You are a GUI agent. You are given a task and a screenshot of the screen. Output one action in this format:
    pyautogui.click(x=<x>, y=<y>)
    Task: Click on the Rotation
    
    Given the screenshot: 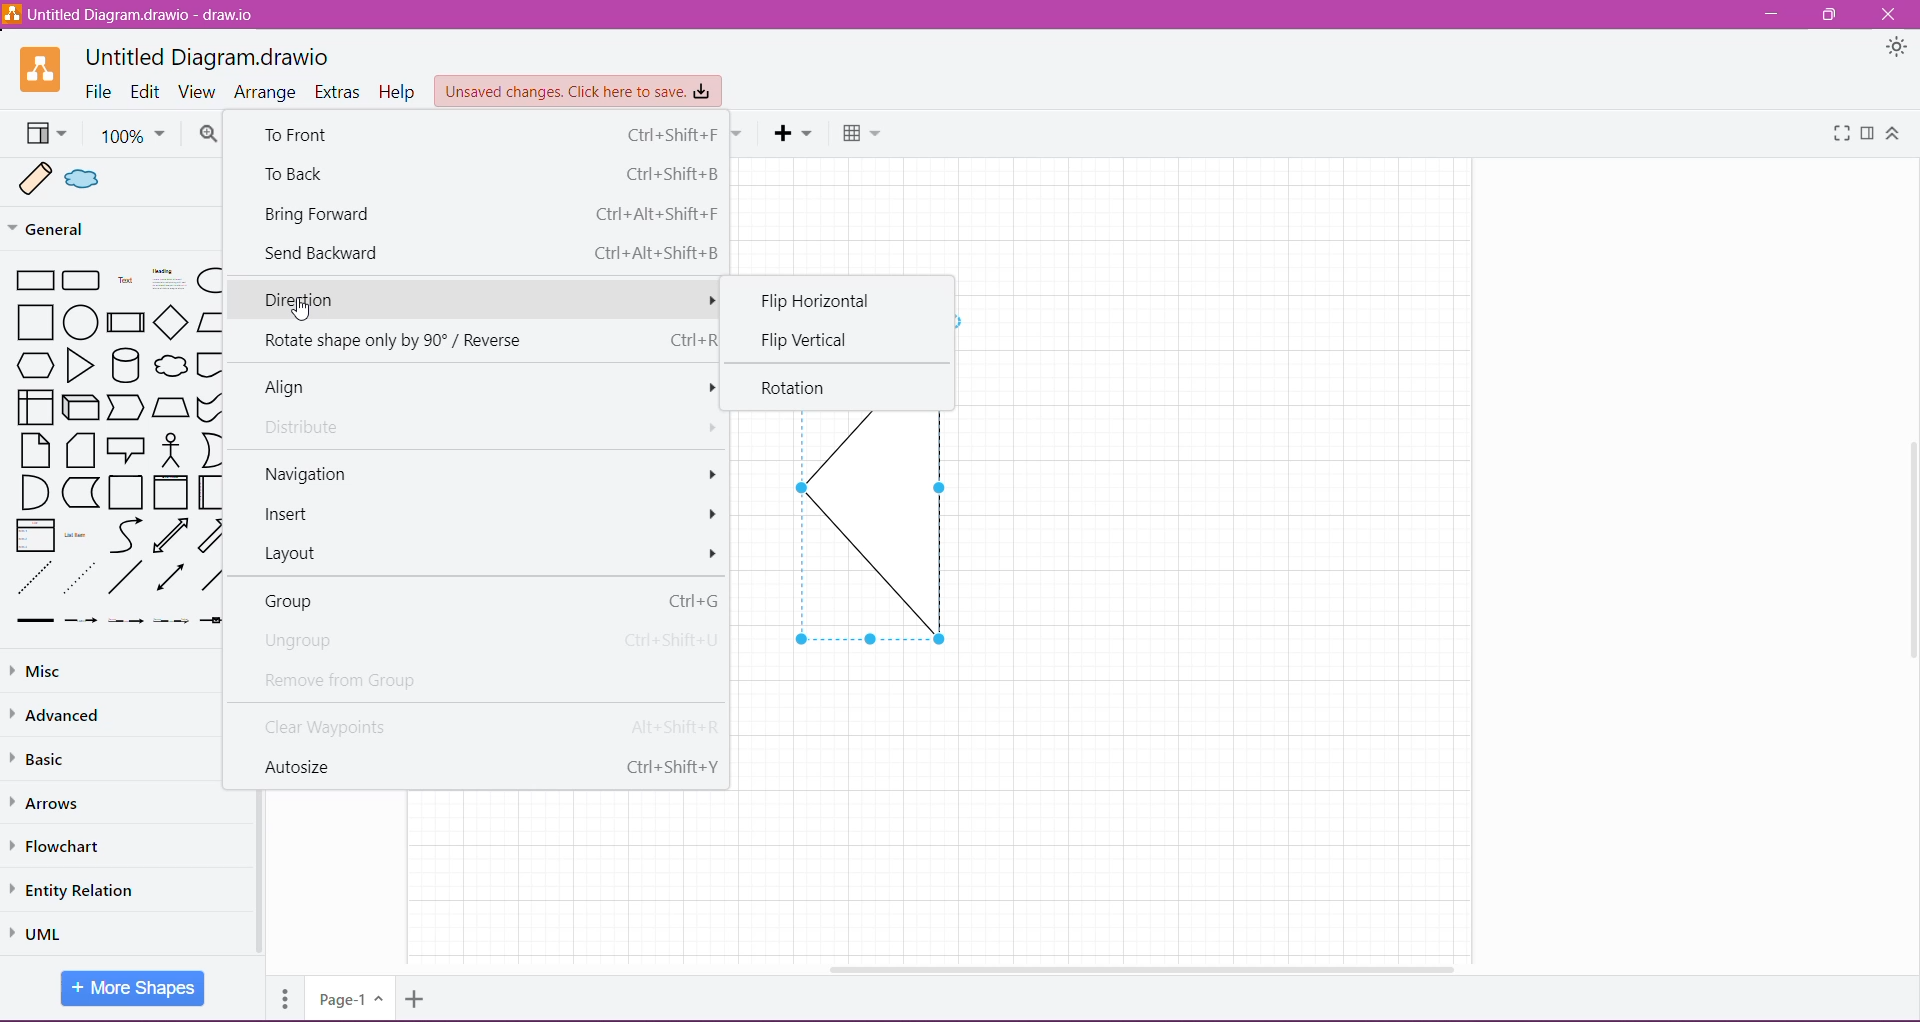 What is the action you would take?
    pyautogui.click(x=796, y=385)
    